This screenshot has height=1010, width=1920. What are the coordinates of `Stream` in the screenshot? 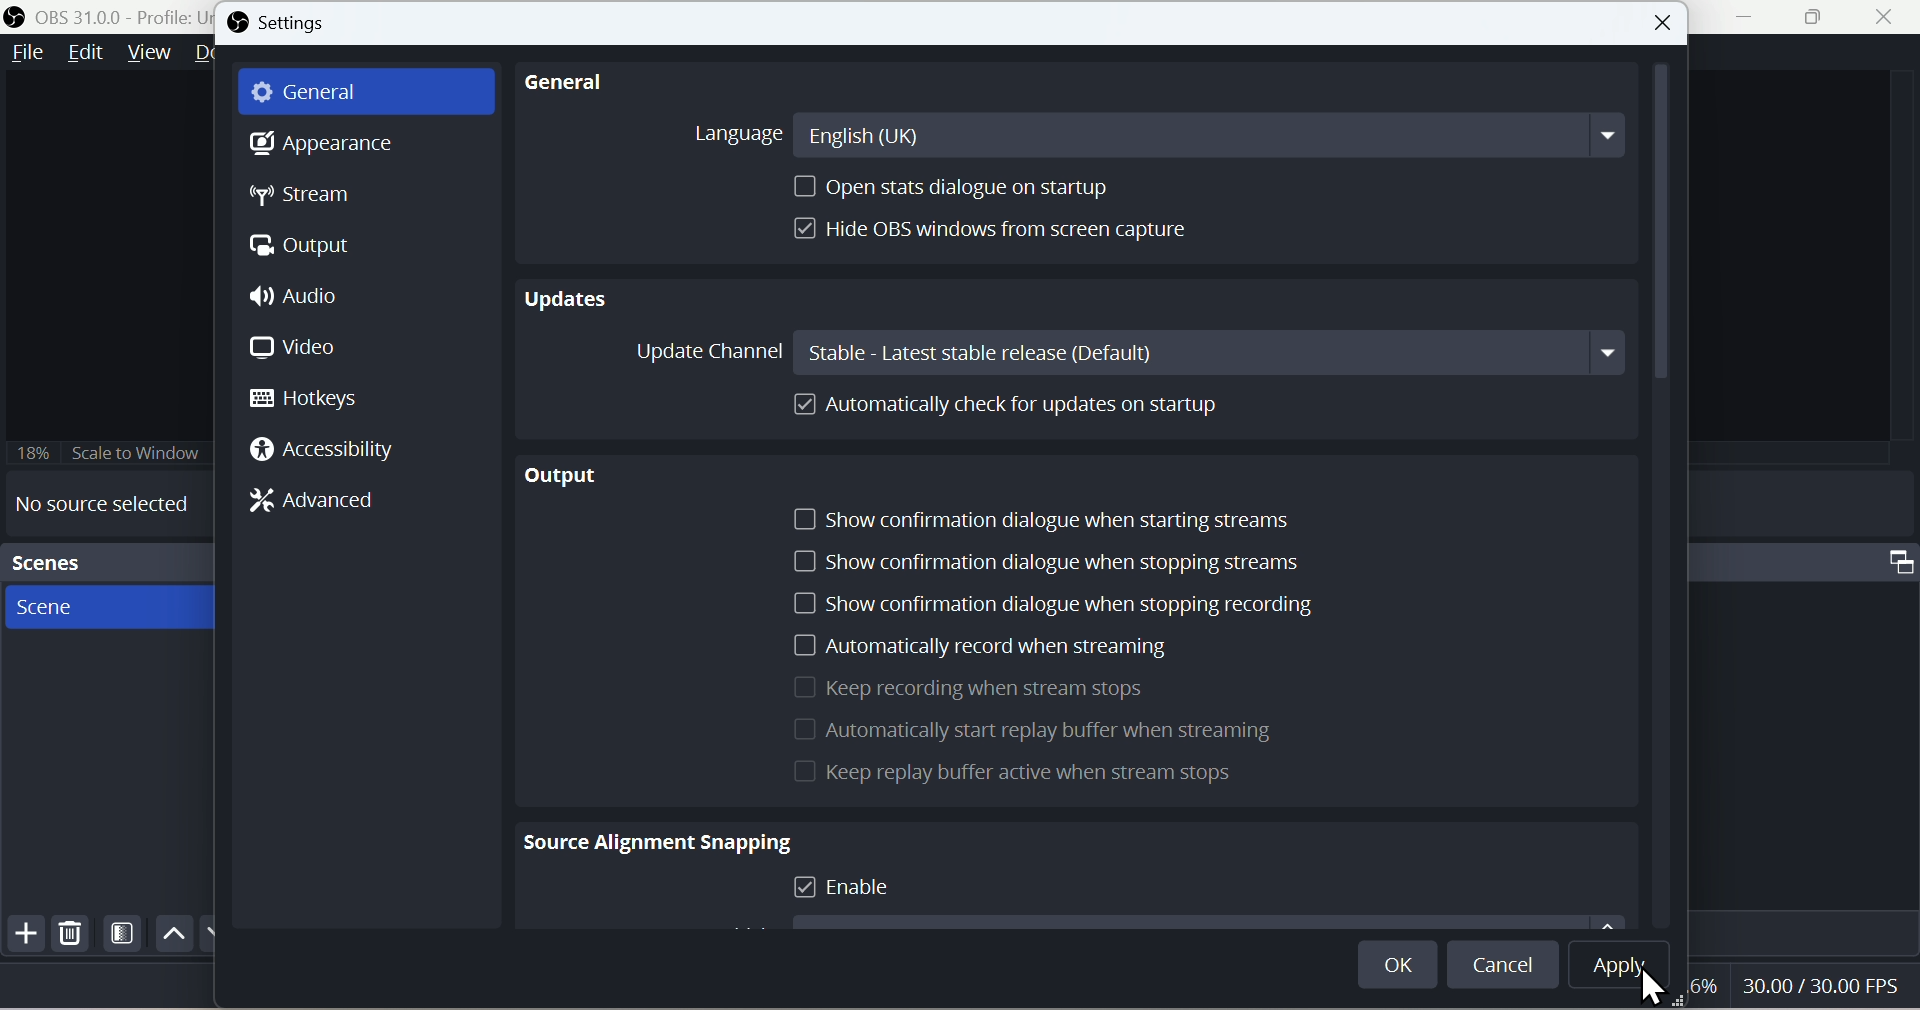 It's located at (304, 198).